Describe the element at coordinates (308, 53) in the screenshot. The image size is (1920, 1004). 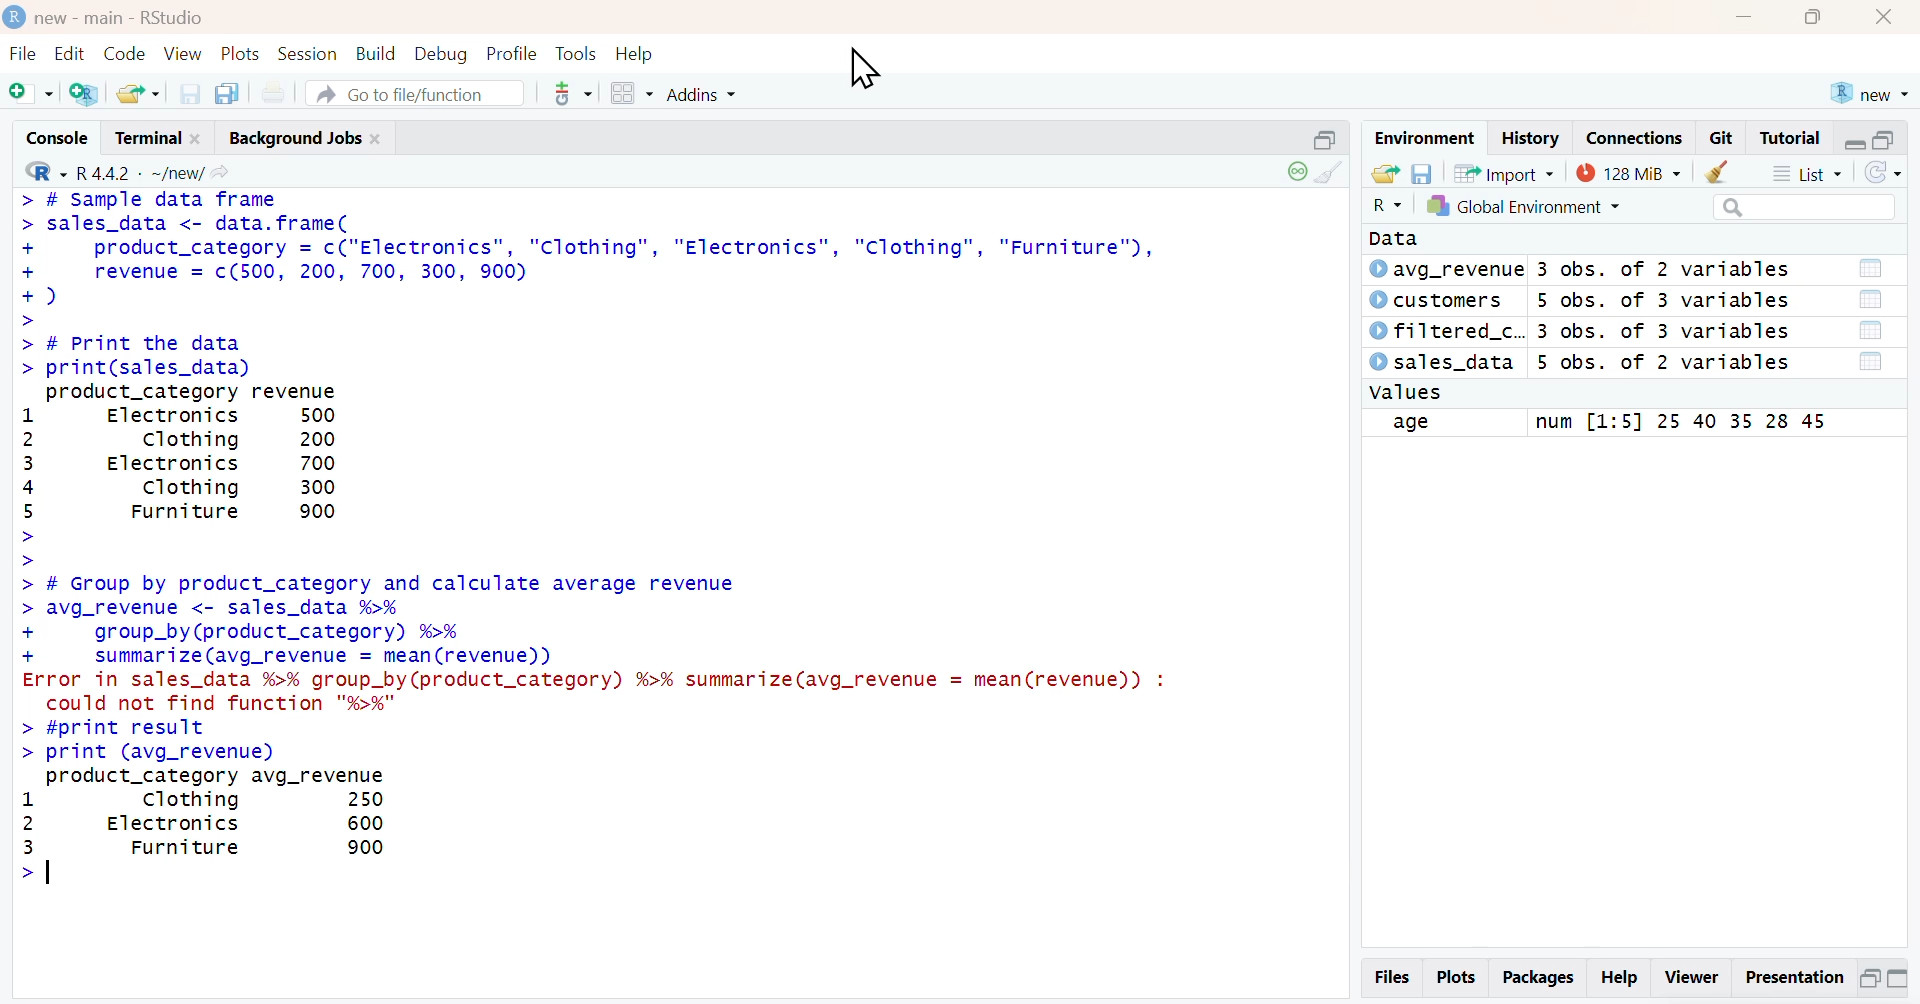
I see `Session` at that location.